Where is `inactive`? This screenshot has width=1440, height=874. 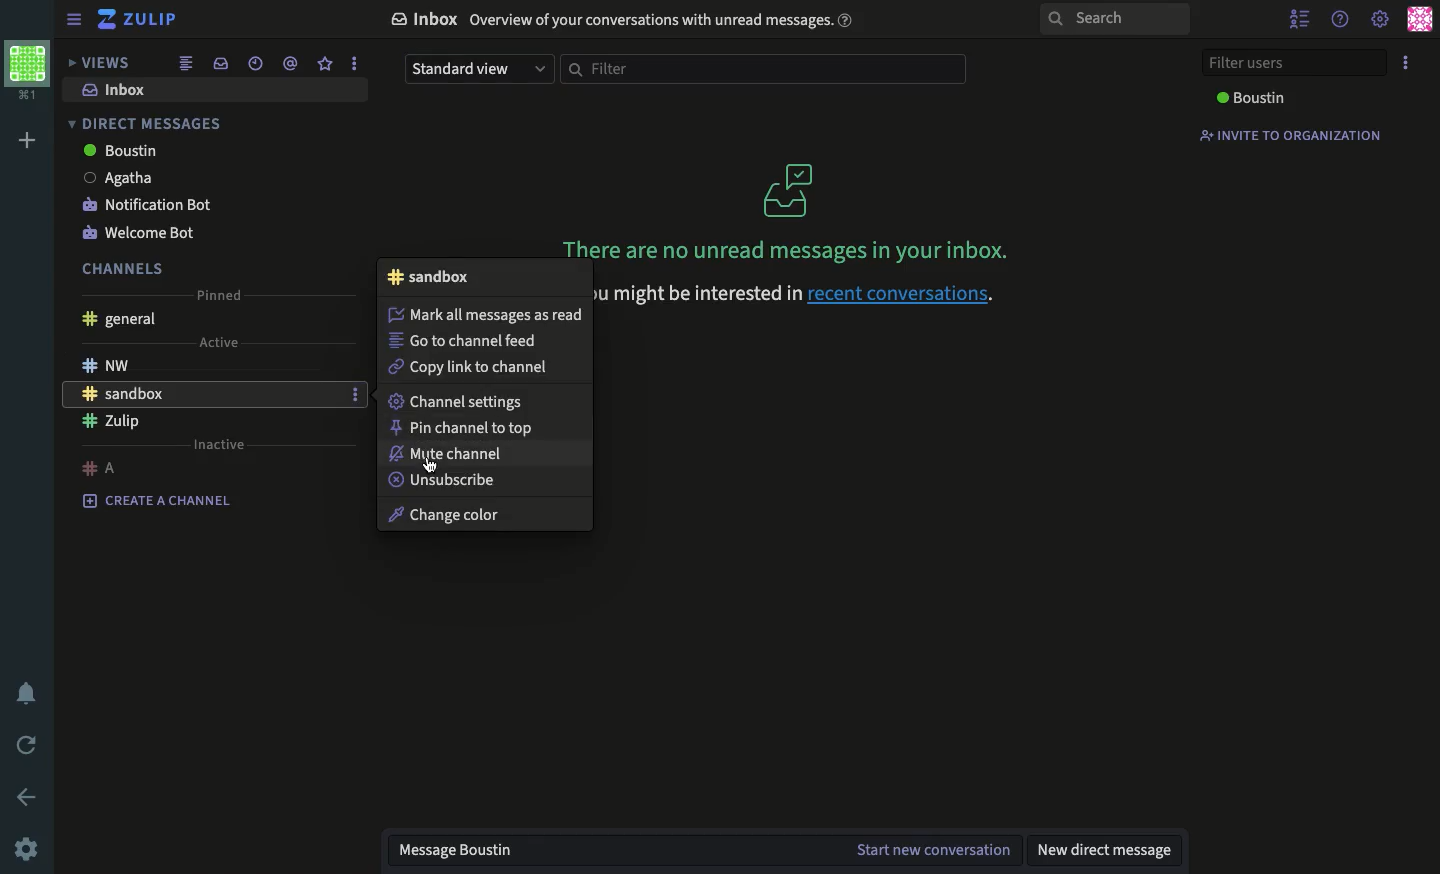
inactive is located at coordinates (220, 445).